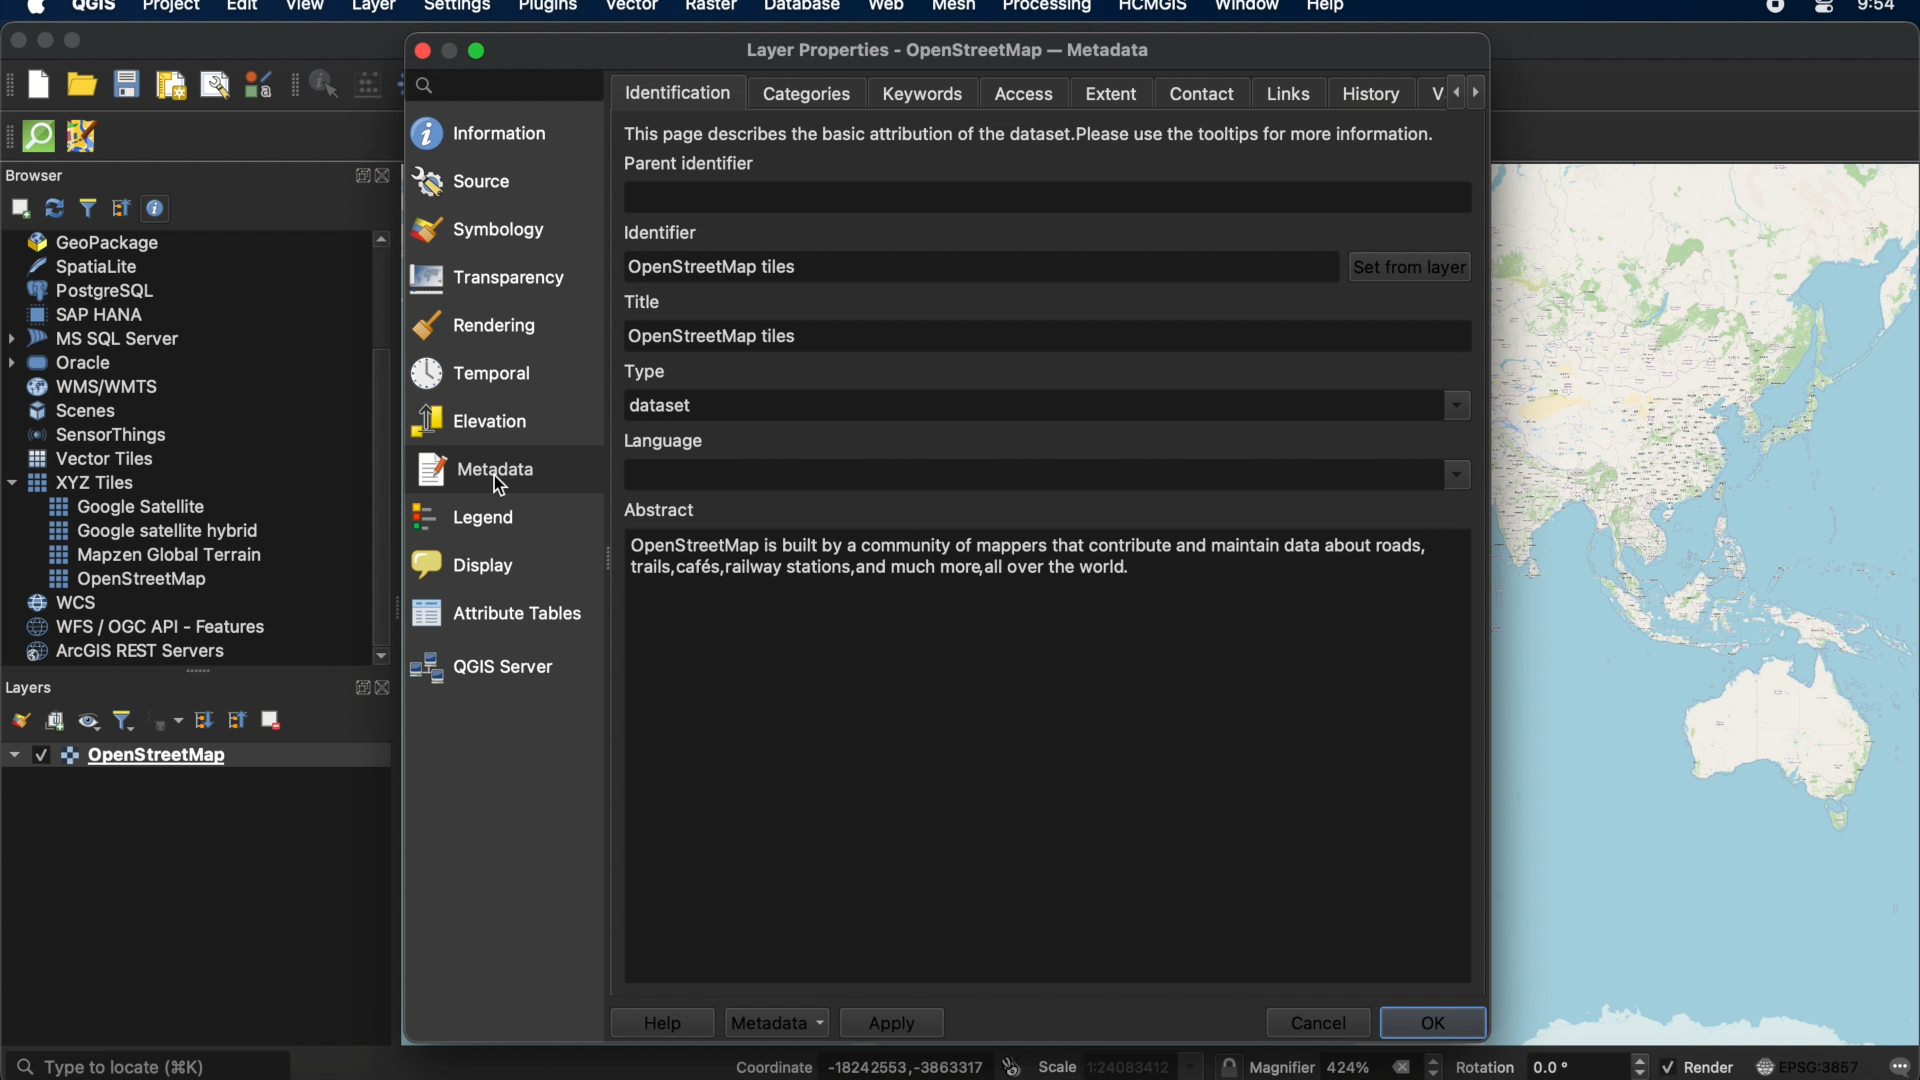  I want to click on postgresql, so click(89, 289).